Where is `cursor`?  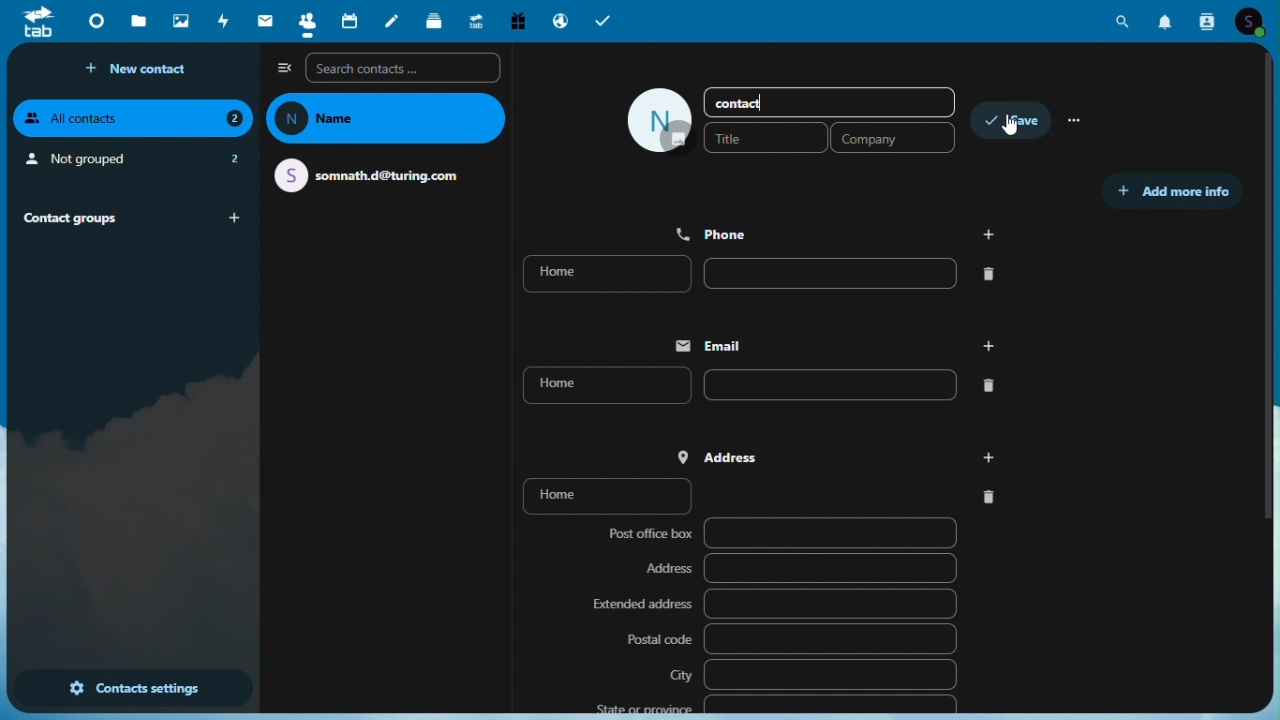 cursor is located at coordinates (1012, 129).